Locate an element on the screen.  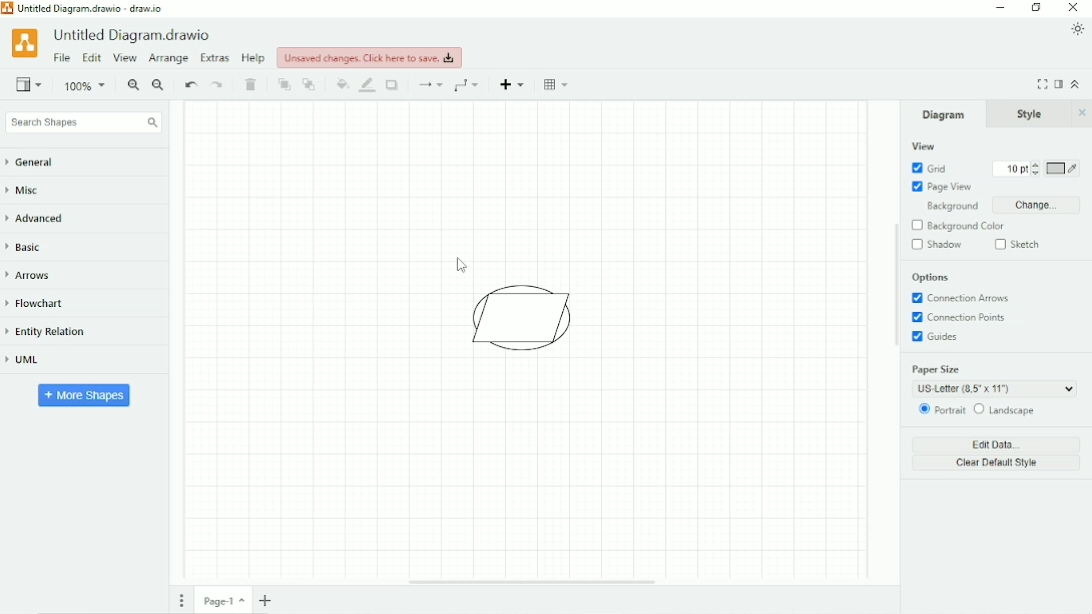
More shapes is located at coordinates (85, 394).